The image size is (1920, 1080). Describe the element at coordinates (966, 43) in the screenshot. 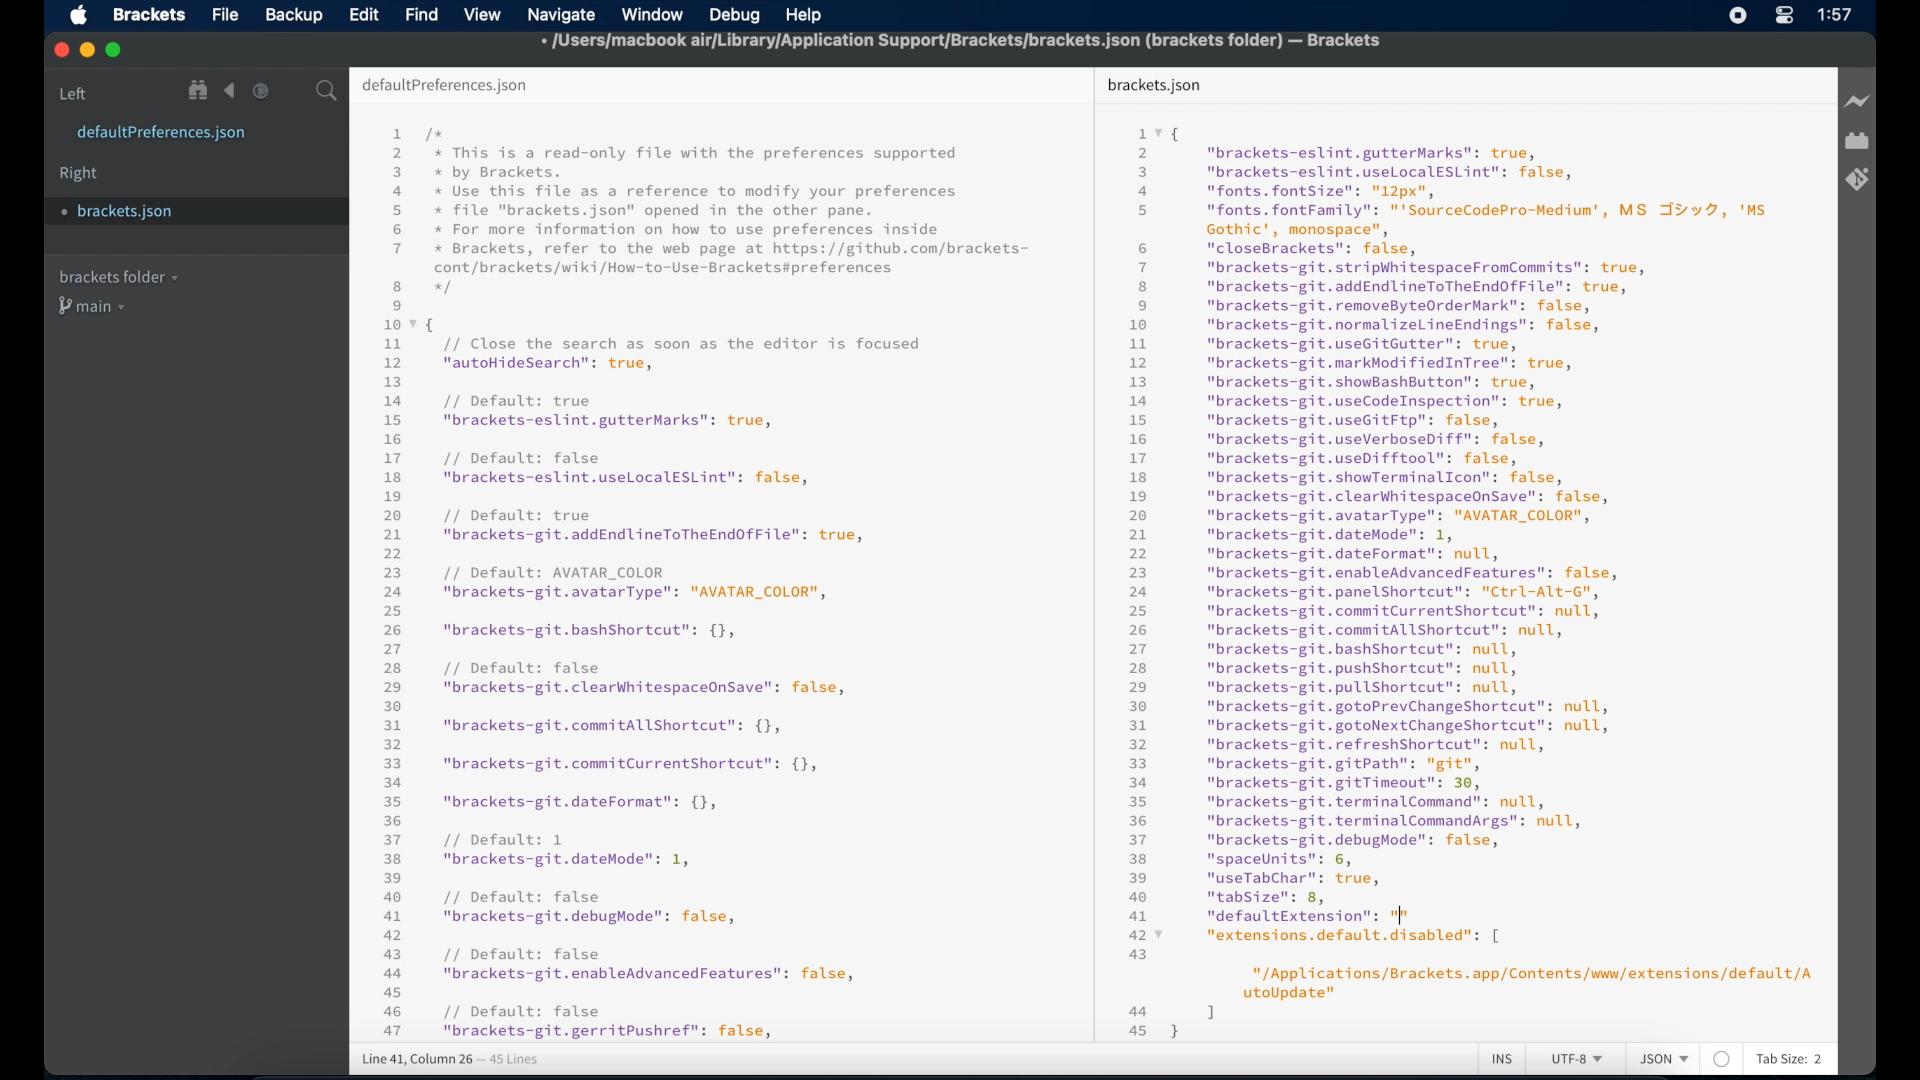

I see `*/Users/macbook air/Library/Application Support/Brackets/brackets.json (brackets folder) — Brackets` at that location.